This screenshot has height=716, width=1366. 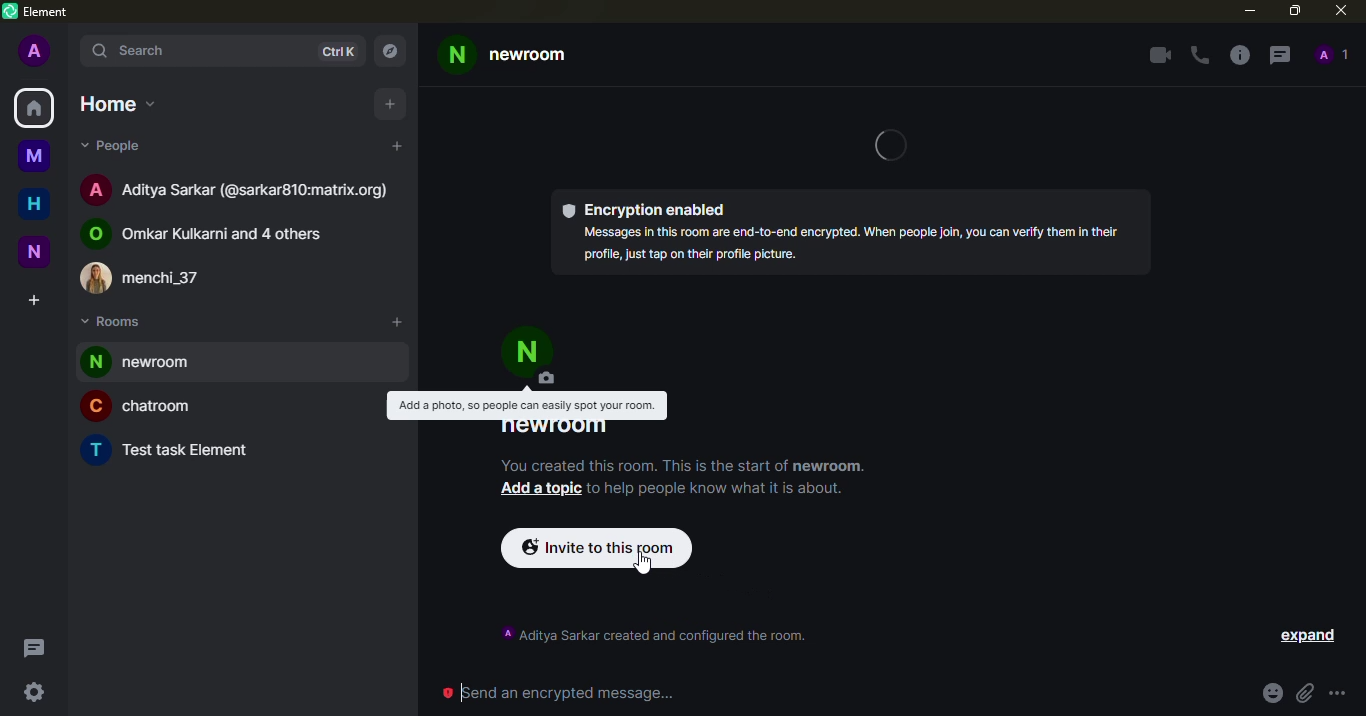 I want to click on home, so click(x=35, y=204).